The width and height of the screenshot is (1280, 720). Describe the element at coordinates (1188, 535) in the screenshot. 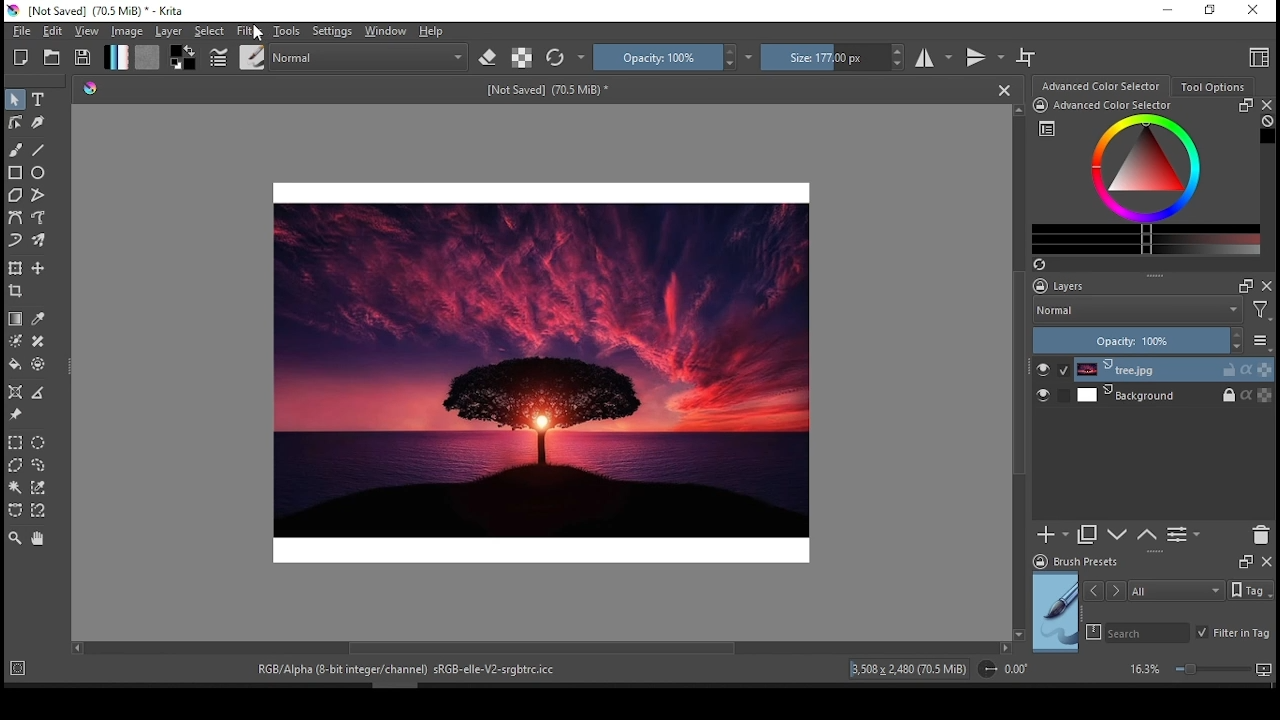

I see `view/change layer properties` at that location.